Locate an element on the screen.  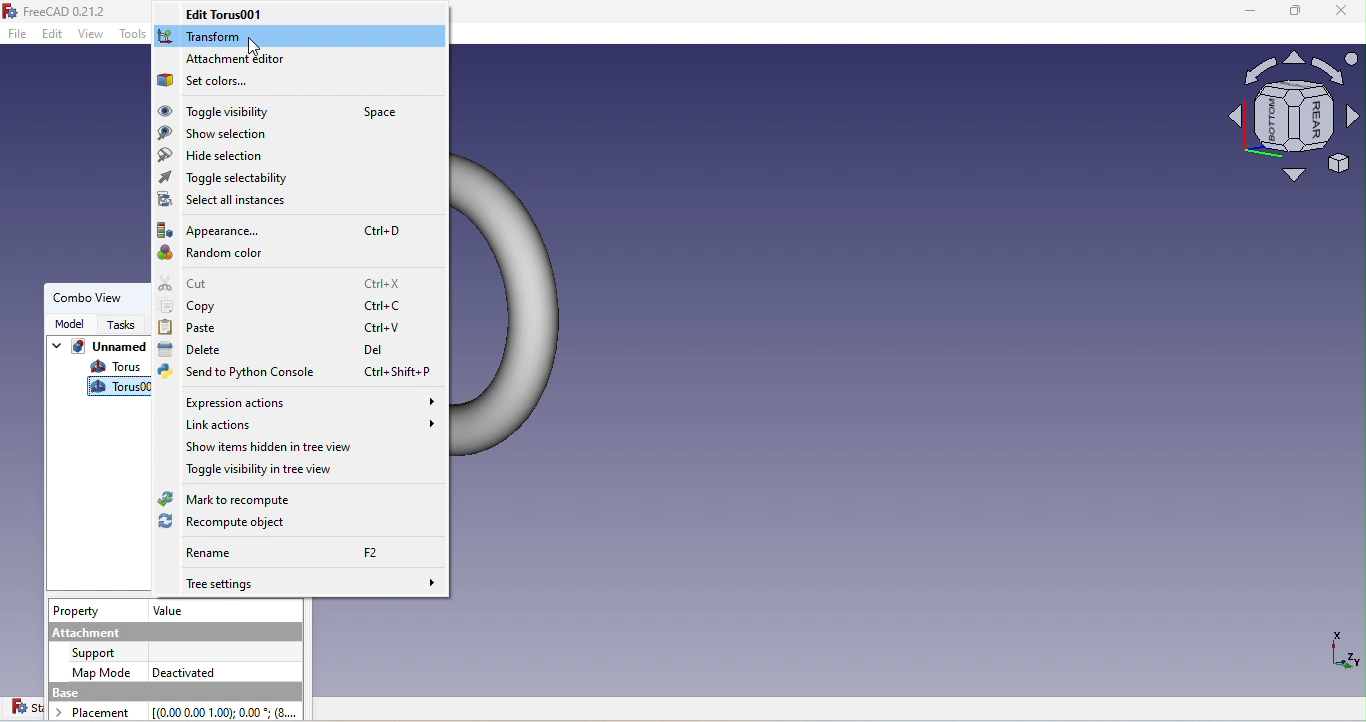
Random color is located at coordinates (227, 253).